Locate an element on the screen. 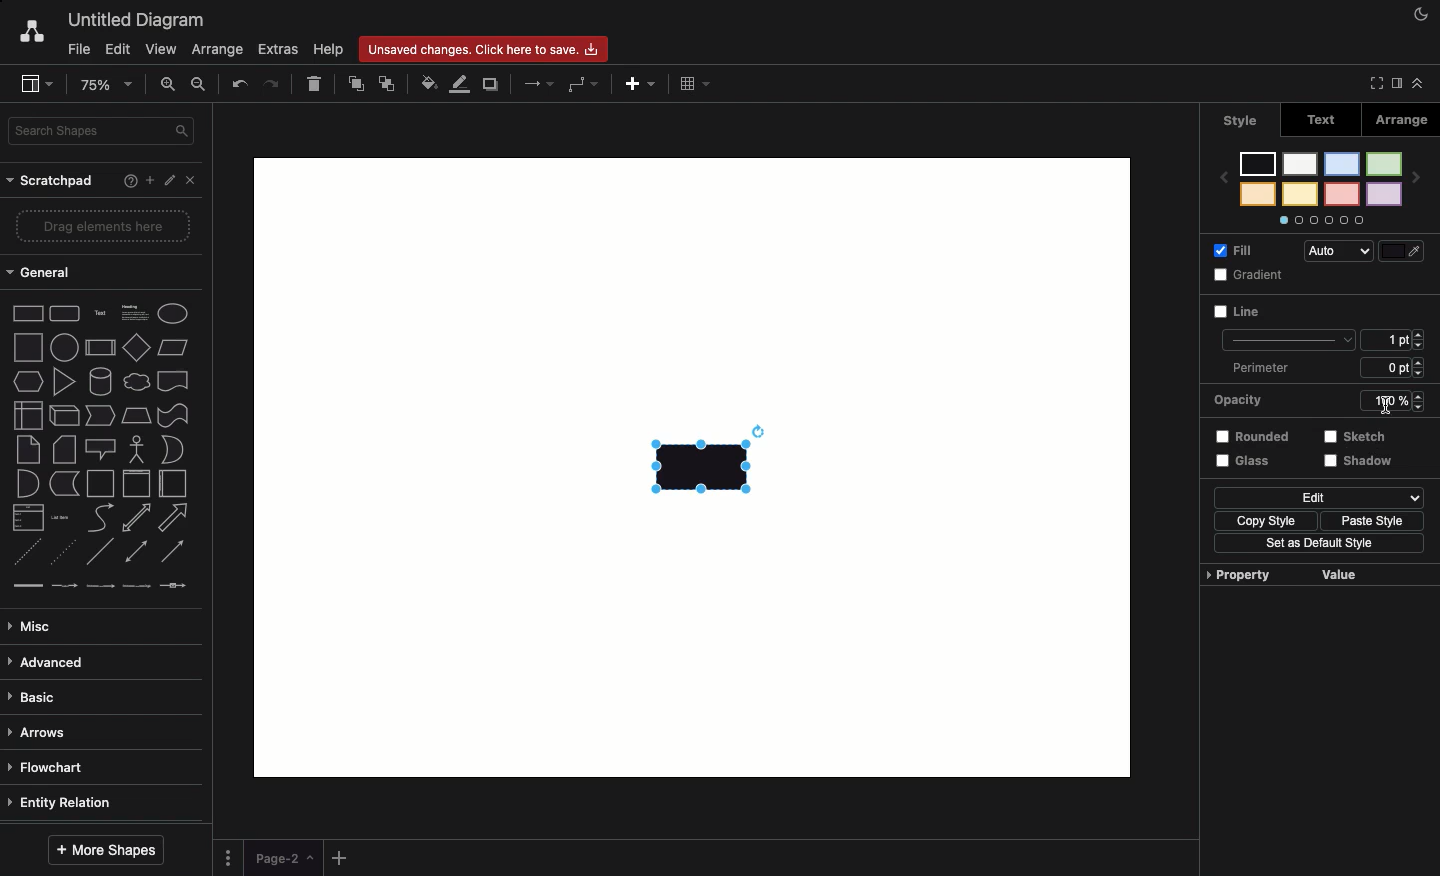 This screenshot has height=876, width=1440. color 3 is located at coordinates (1341, 164).